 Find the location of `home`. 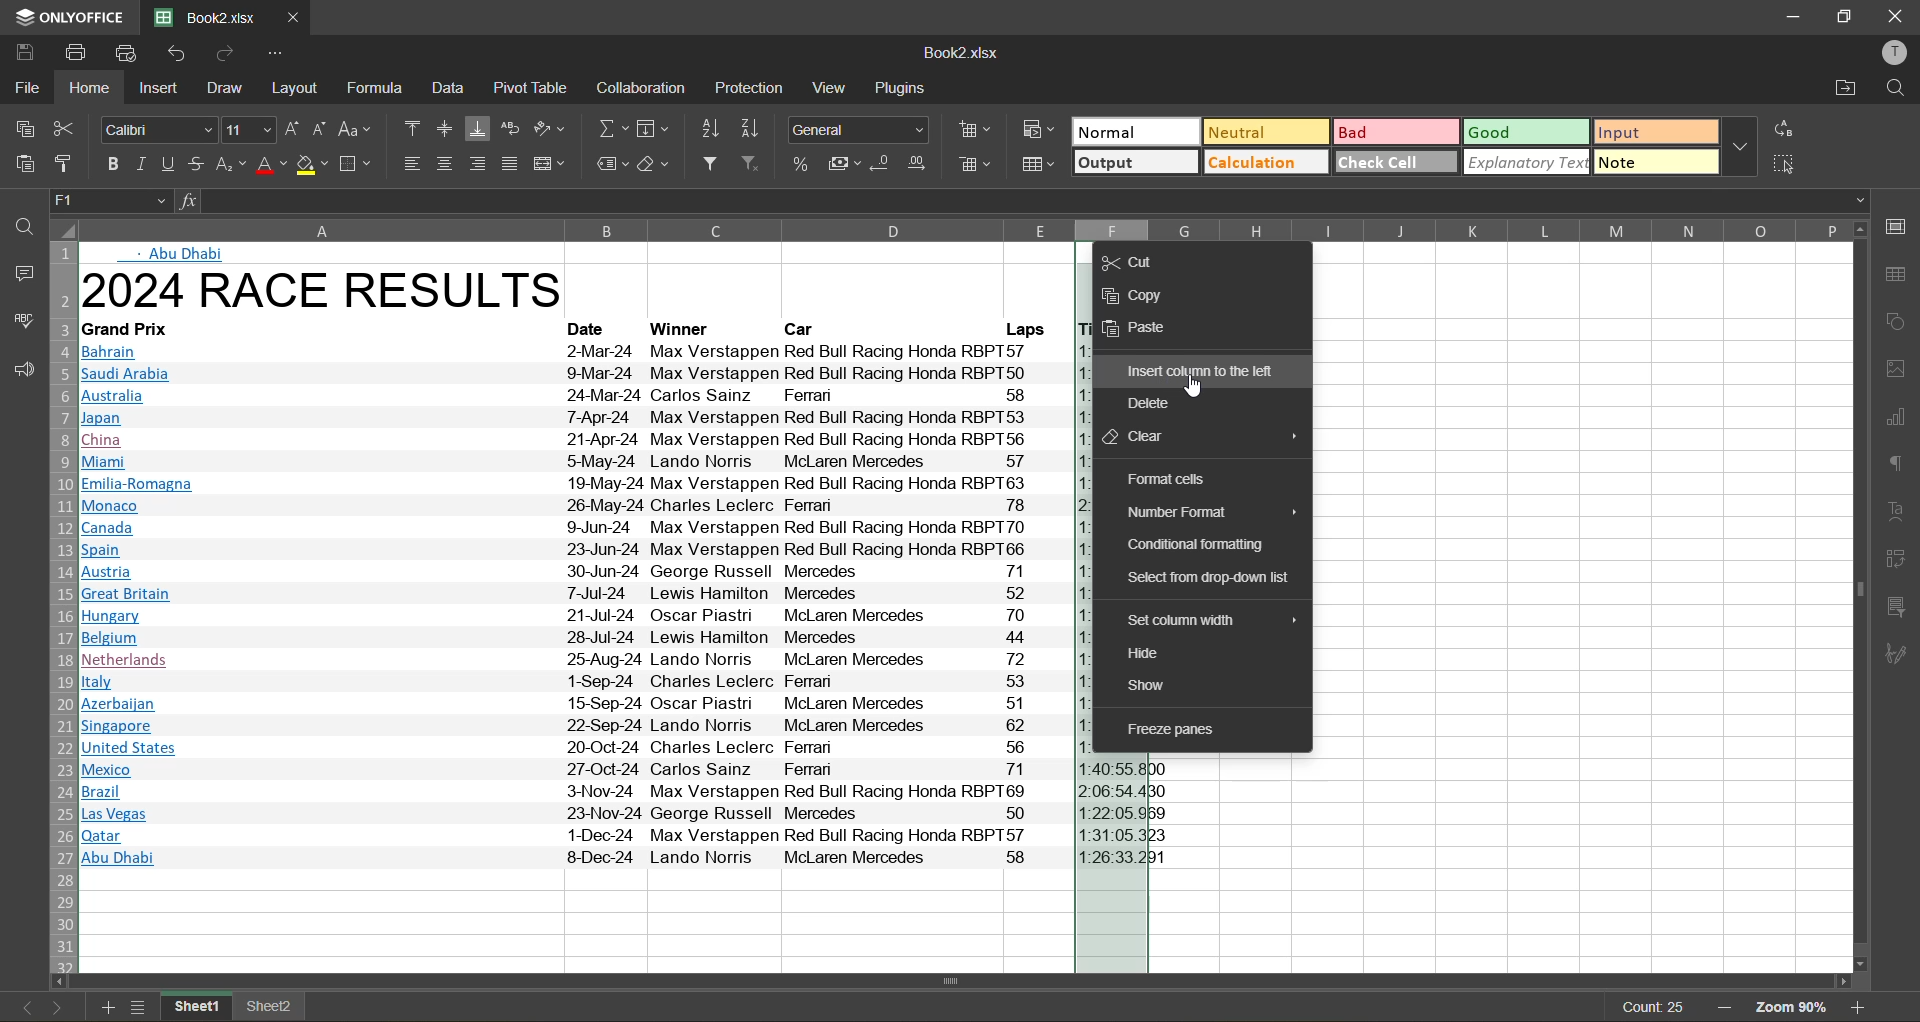

home is located at coordinates (91, 88).